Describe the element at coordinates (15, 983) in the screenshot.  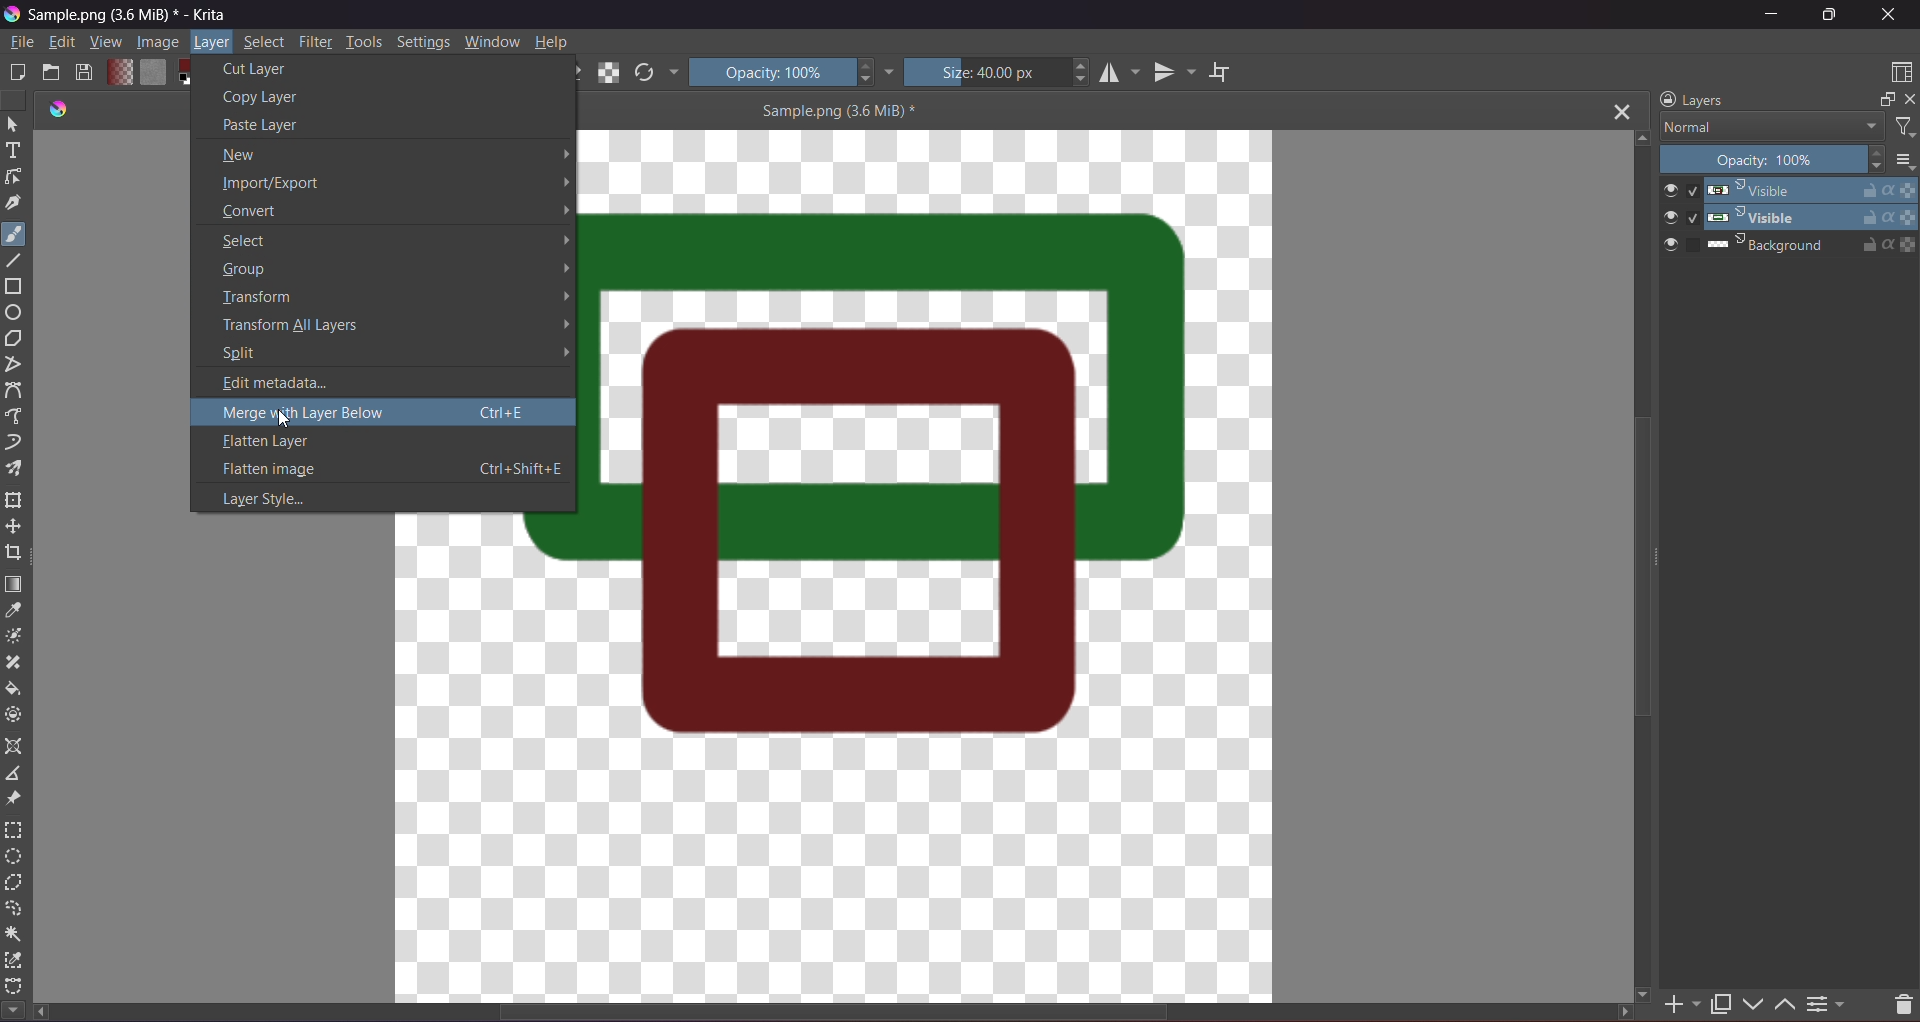
I see `Bezier Curve Selection` at that location.